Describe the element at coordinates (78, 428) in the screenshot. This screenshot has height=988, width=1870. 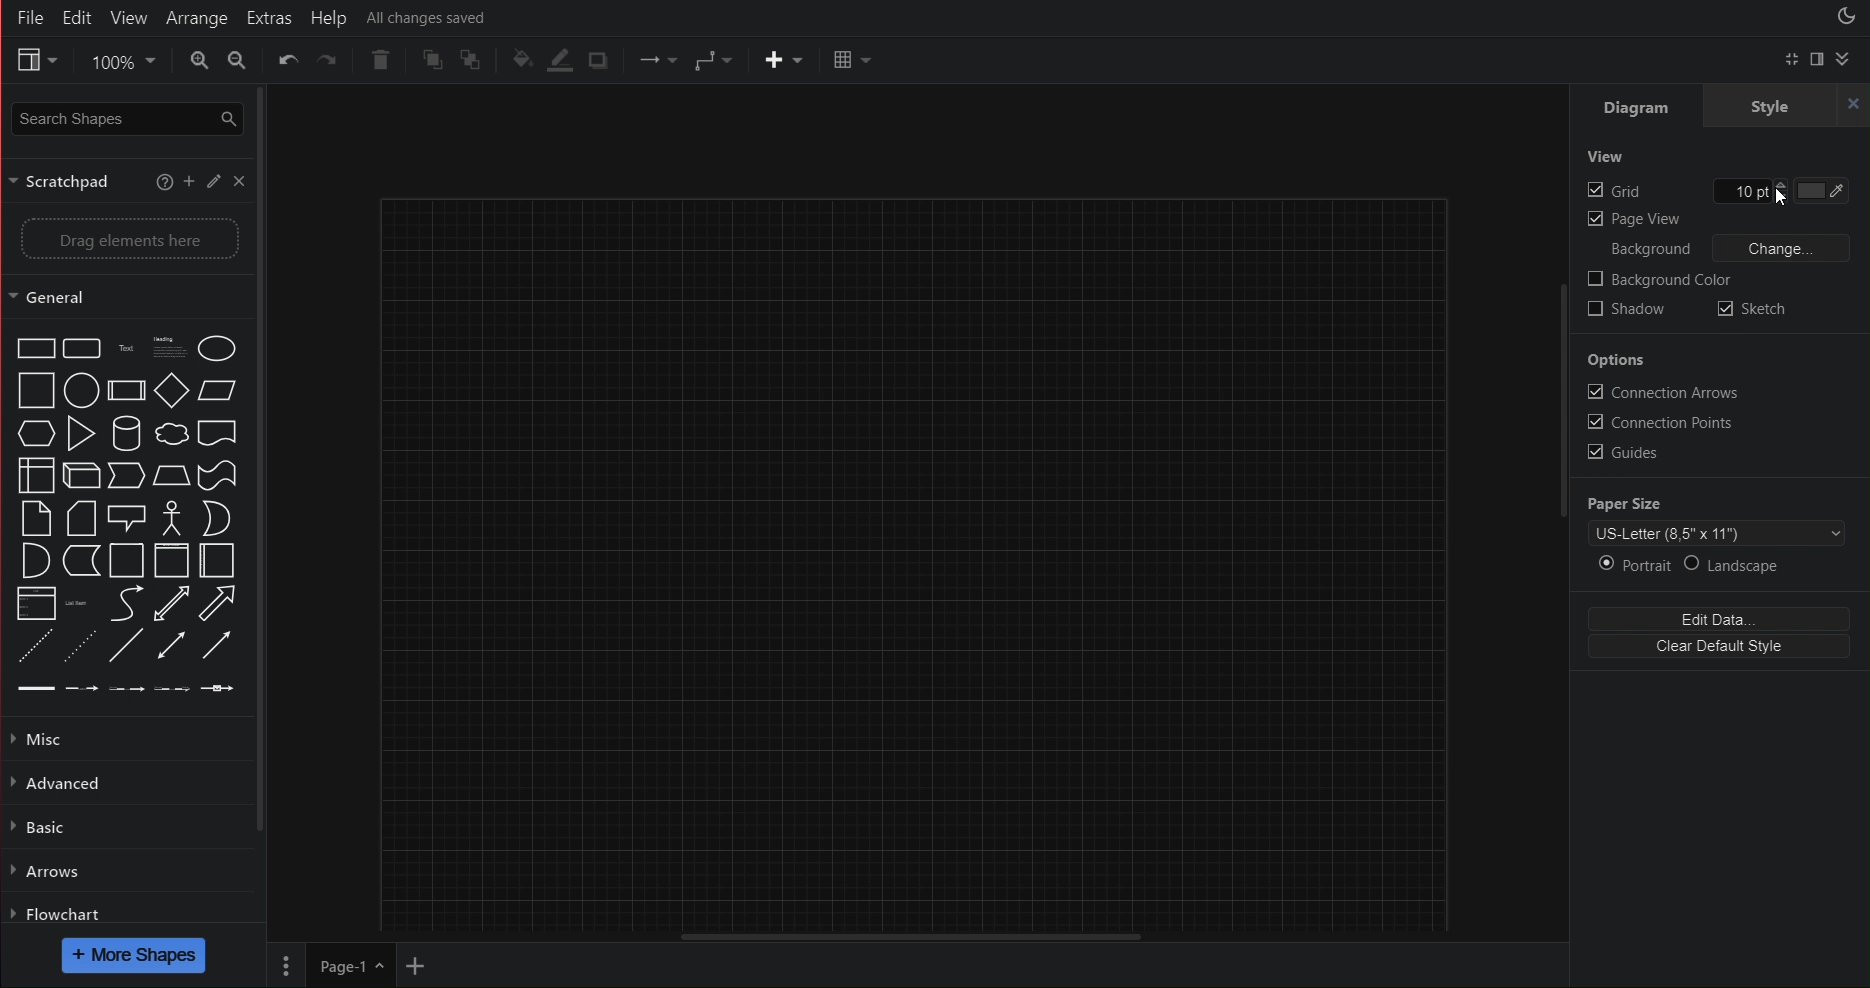
I see `Triangle` at that location.